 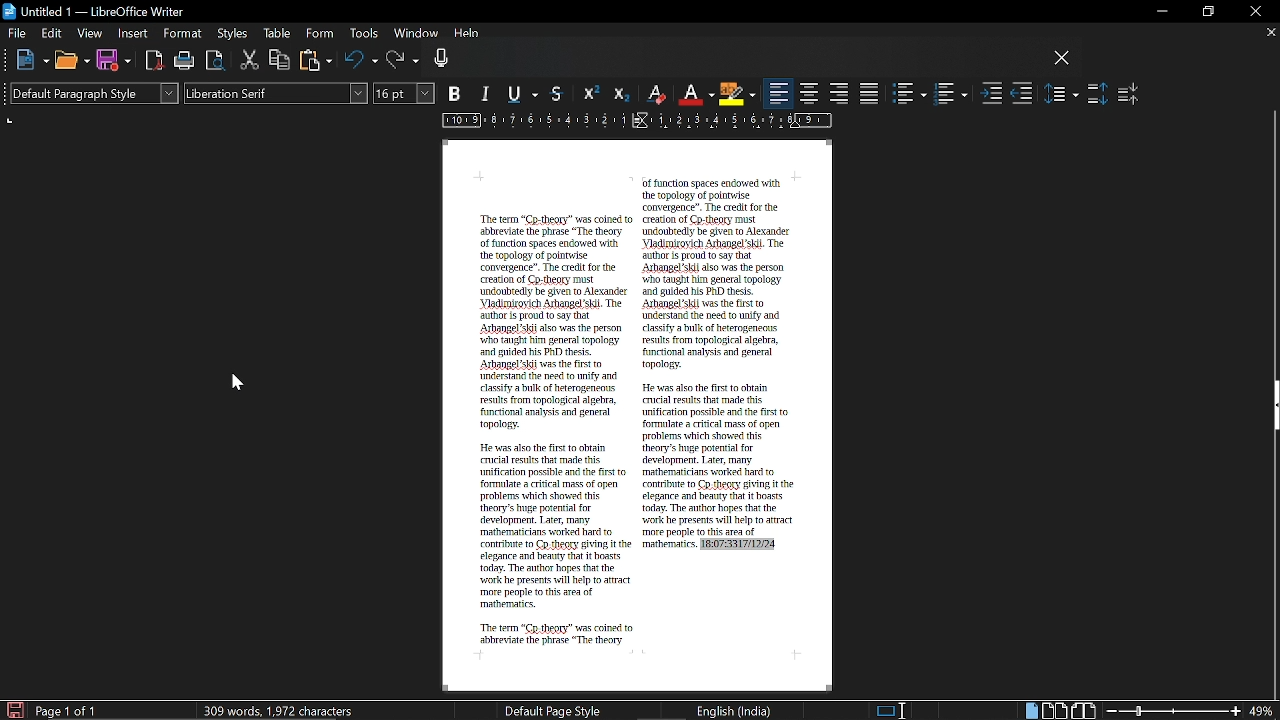 What do you see at coordinates (1022, 95) in the screenshot?
I see `Decrease indent` at bounding box center [1022, 95].